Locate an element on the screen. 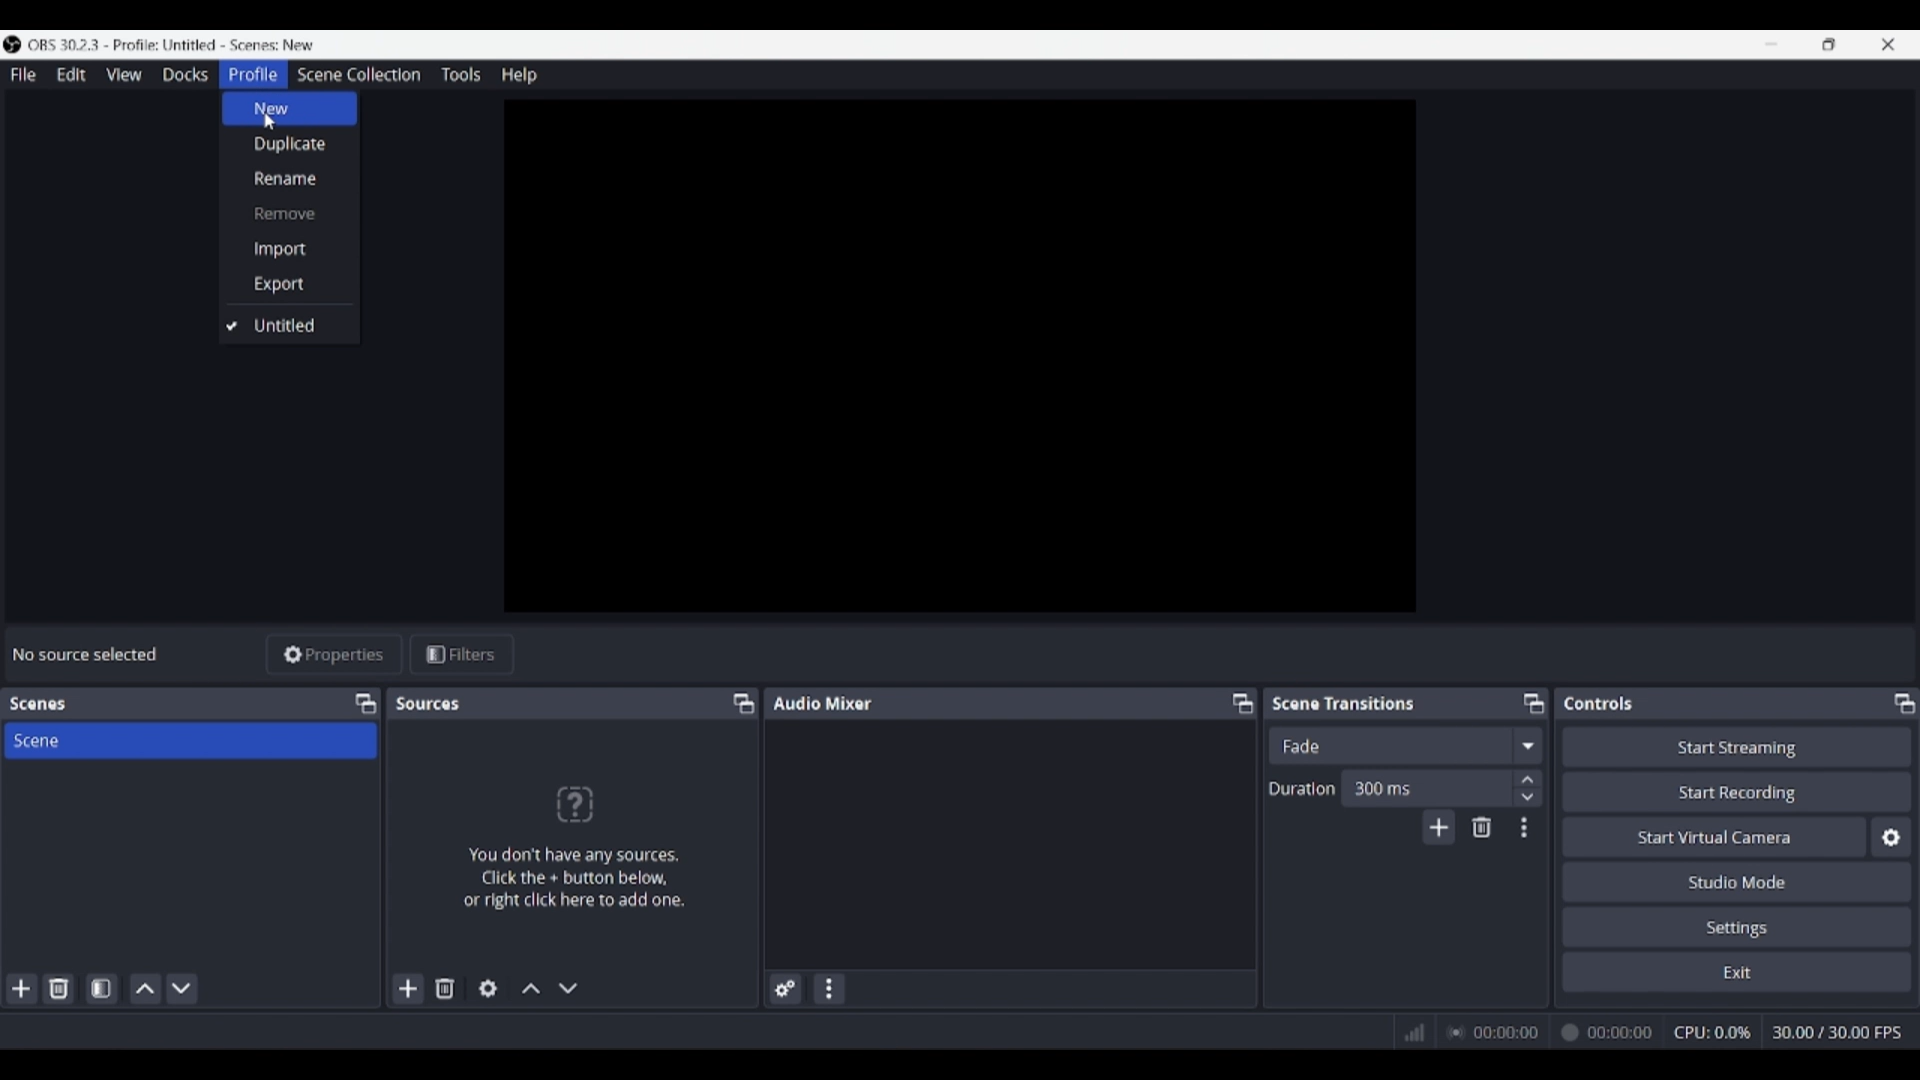 The width and height of the screenshot is (1920, 1080). CPU is located at coordinates (1713, 1032).